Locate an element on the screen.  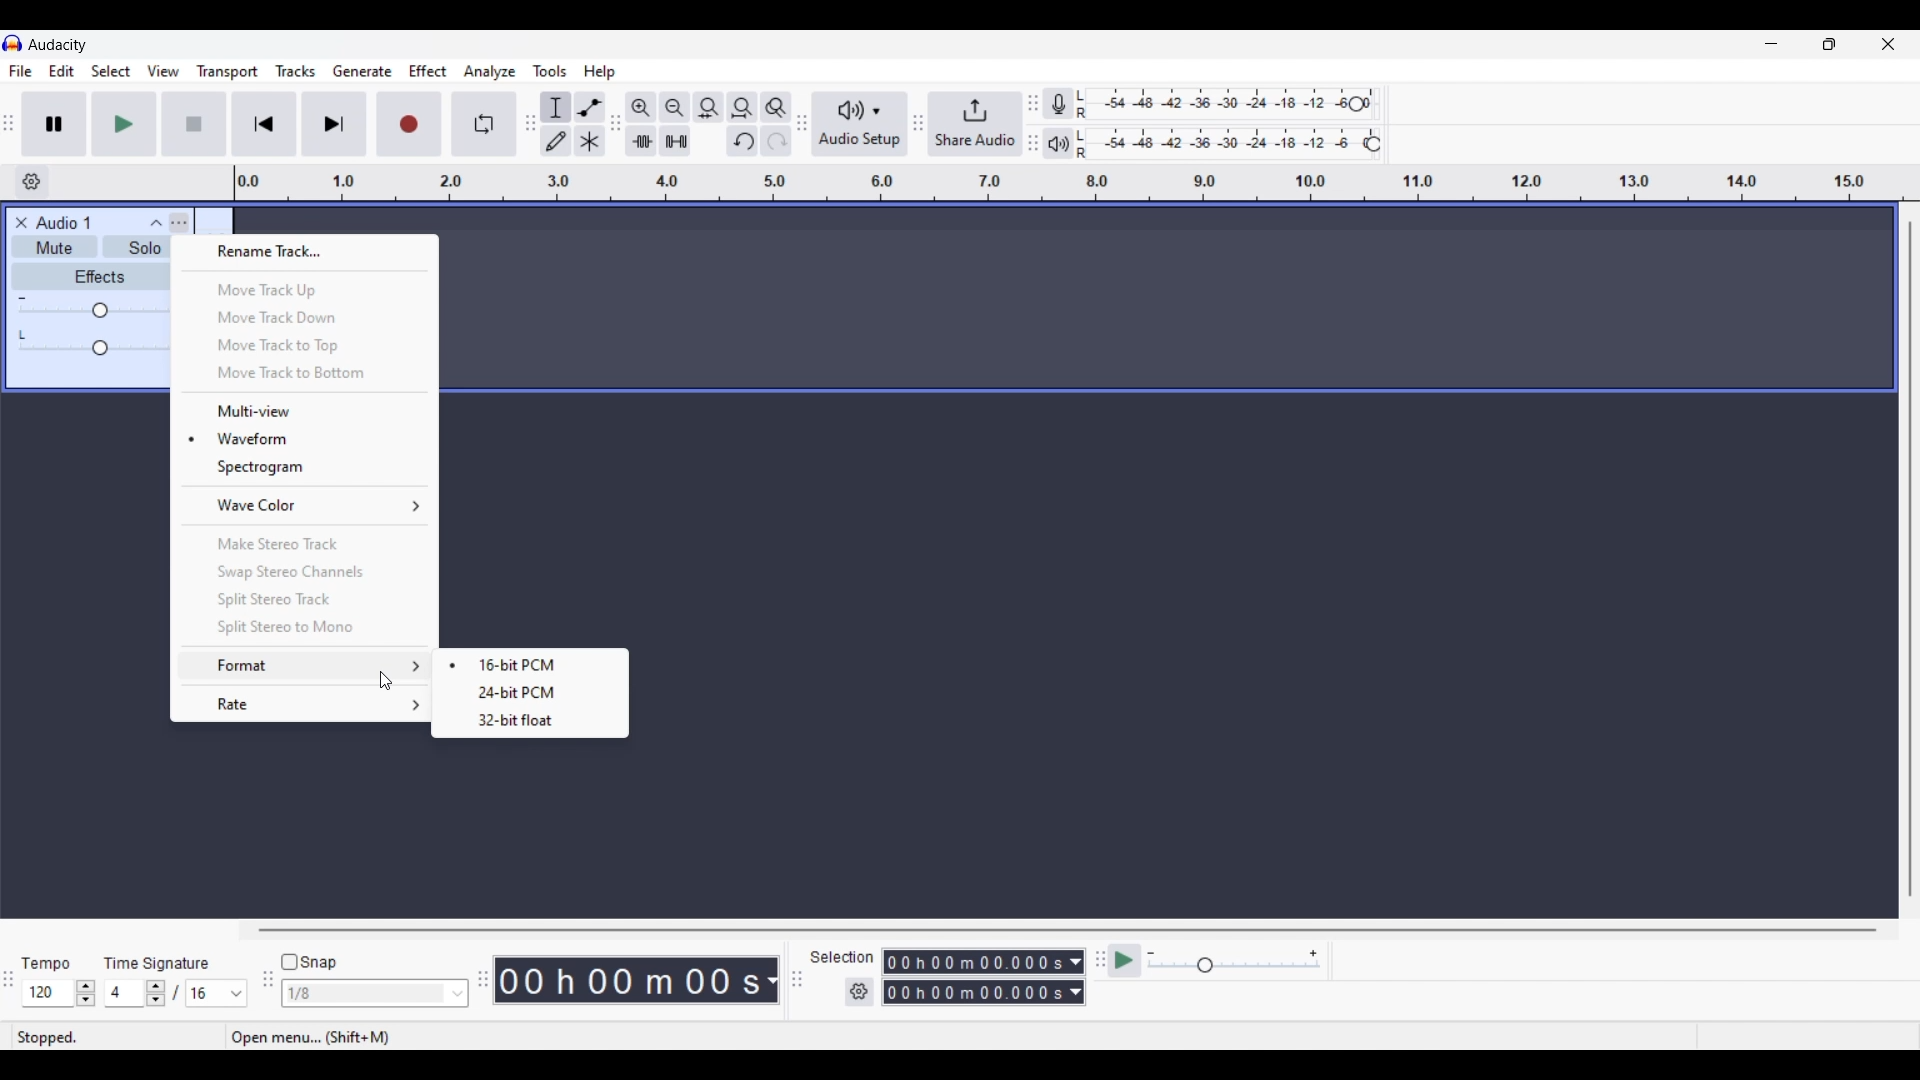
Skip to end/Select to end is located at coordinates (334, 124).